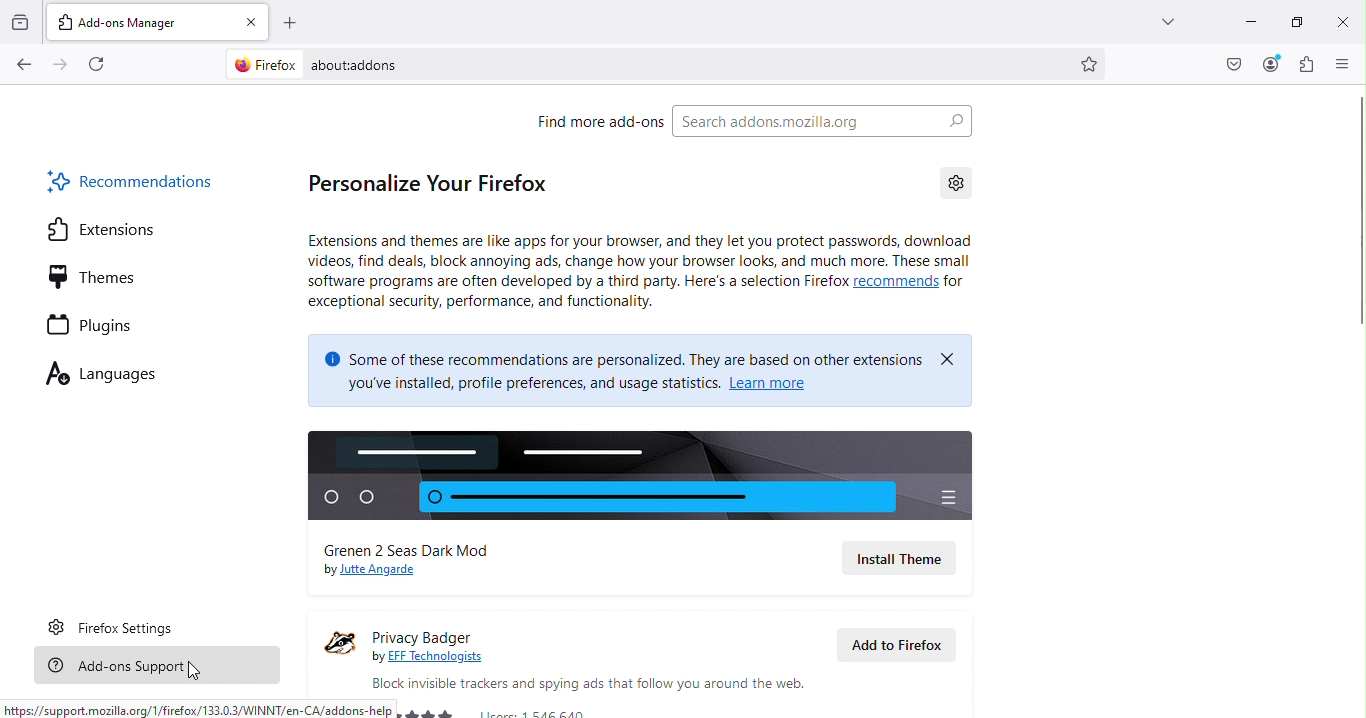  What do you see at coordinates (1240, 25) in the screenshot?
I see `Minimize` at bounding box center [1240, 25].